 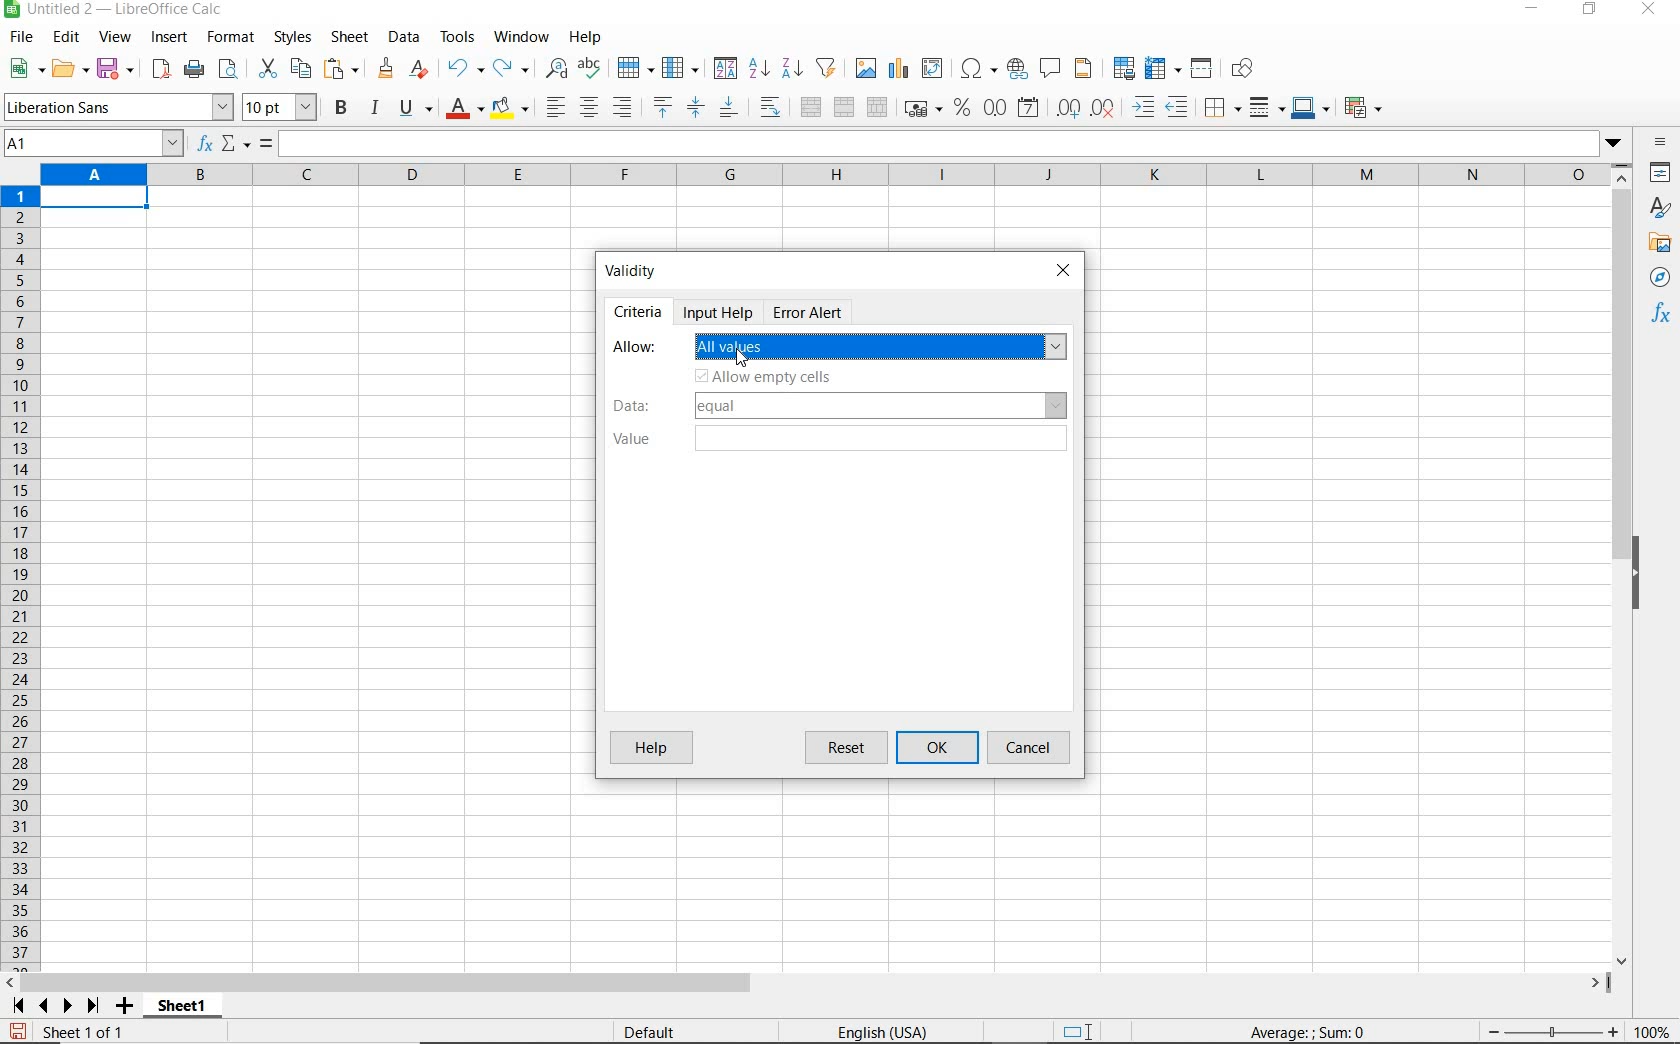 What do you see at coordinates (18, 40) in the screenshot?
I see `file` at bounding box center [18, 40].